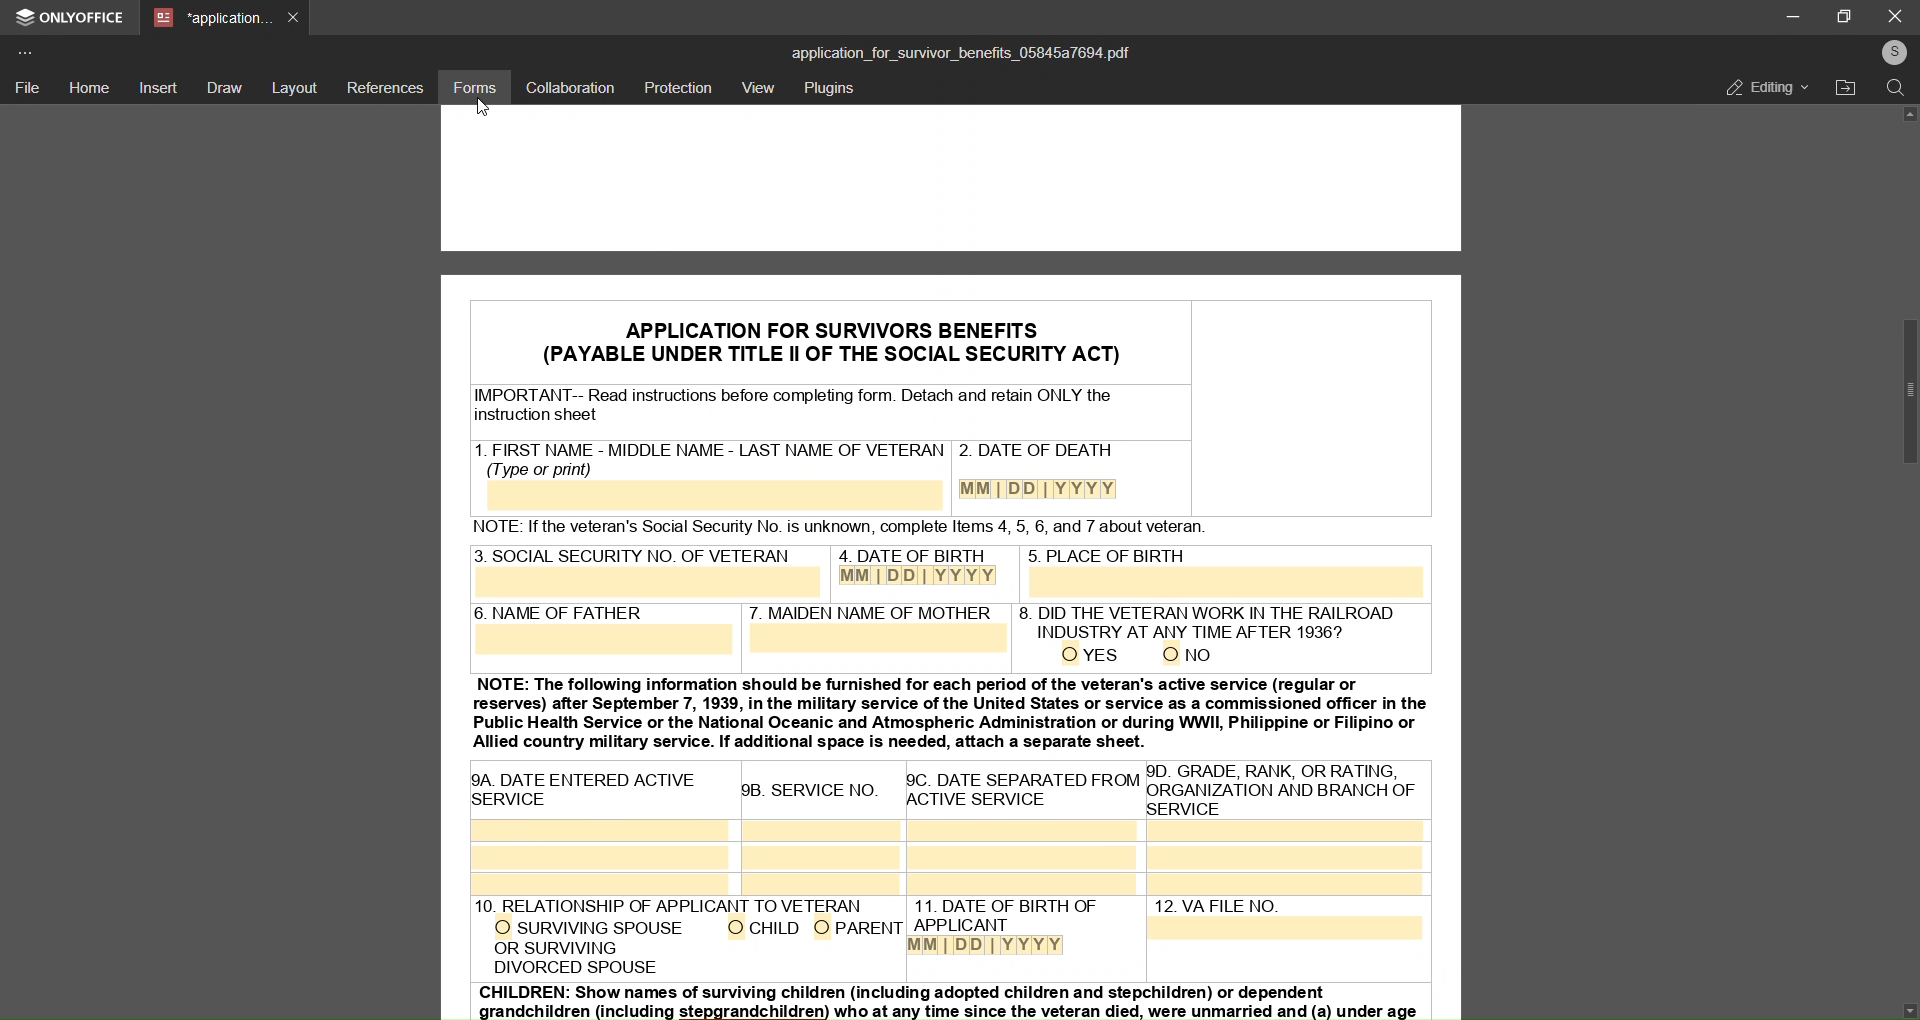  I want to click on plugins, so click(832, 90).